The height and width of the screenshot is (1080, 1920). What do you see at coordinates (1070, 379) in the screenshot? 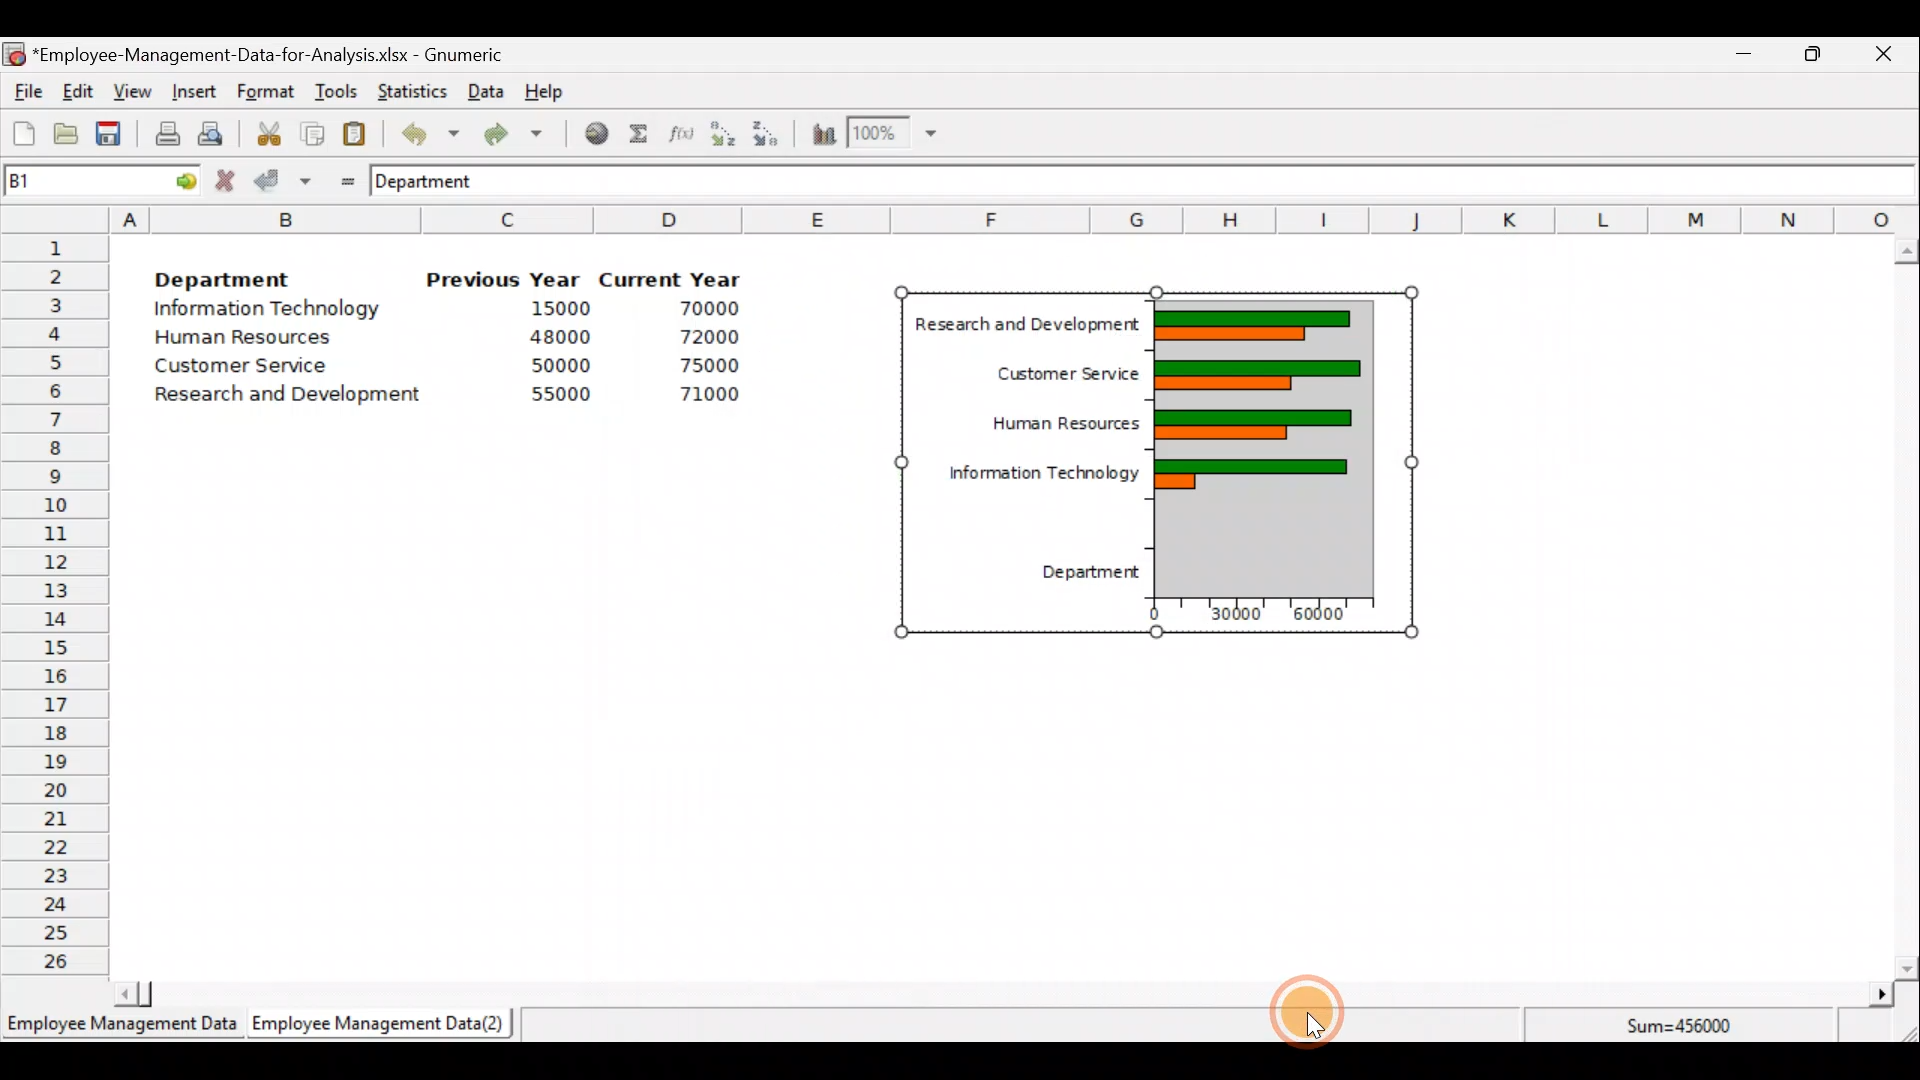
I see `Customer Service` at bounding box center [1070, 379].